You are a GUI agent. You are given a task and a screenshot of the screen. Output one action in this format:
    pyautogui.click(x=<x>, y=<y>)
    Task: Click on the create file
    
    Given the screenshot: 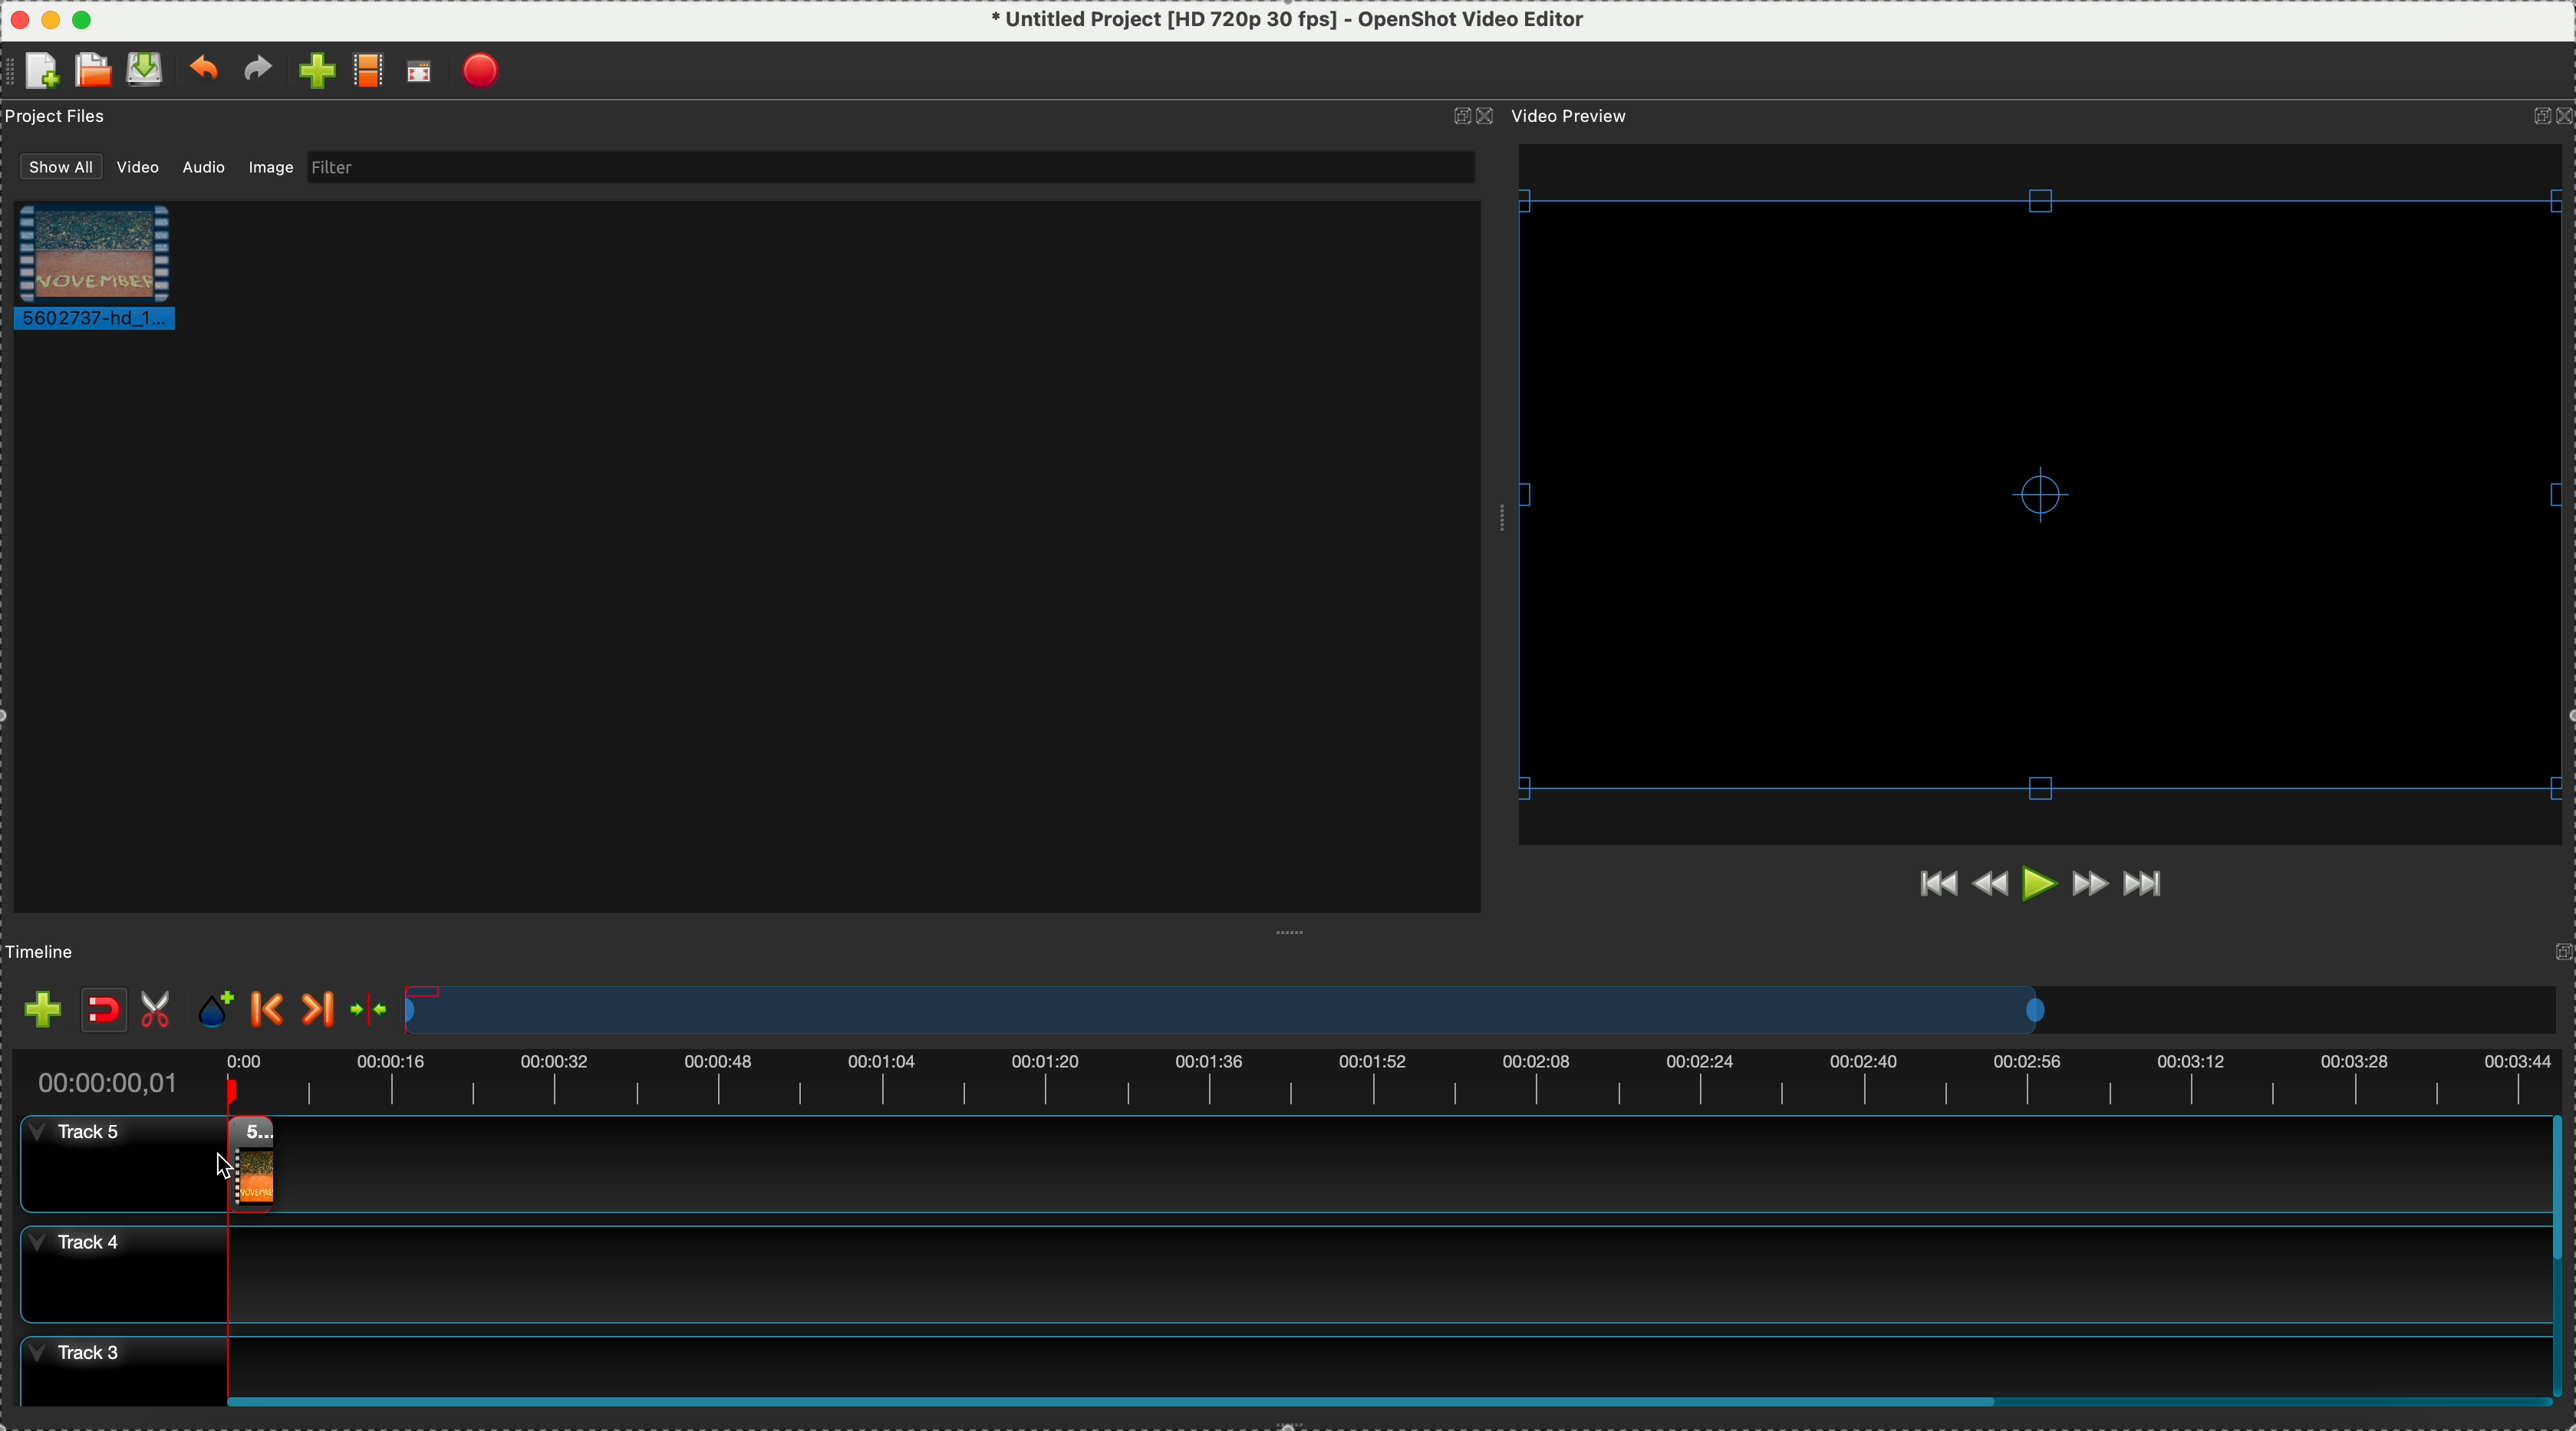 What is the action you would take?
    pyautogui.click(x=37, y=72)
    